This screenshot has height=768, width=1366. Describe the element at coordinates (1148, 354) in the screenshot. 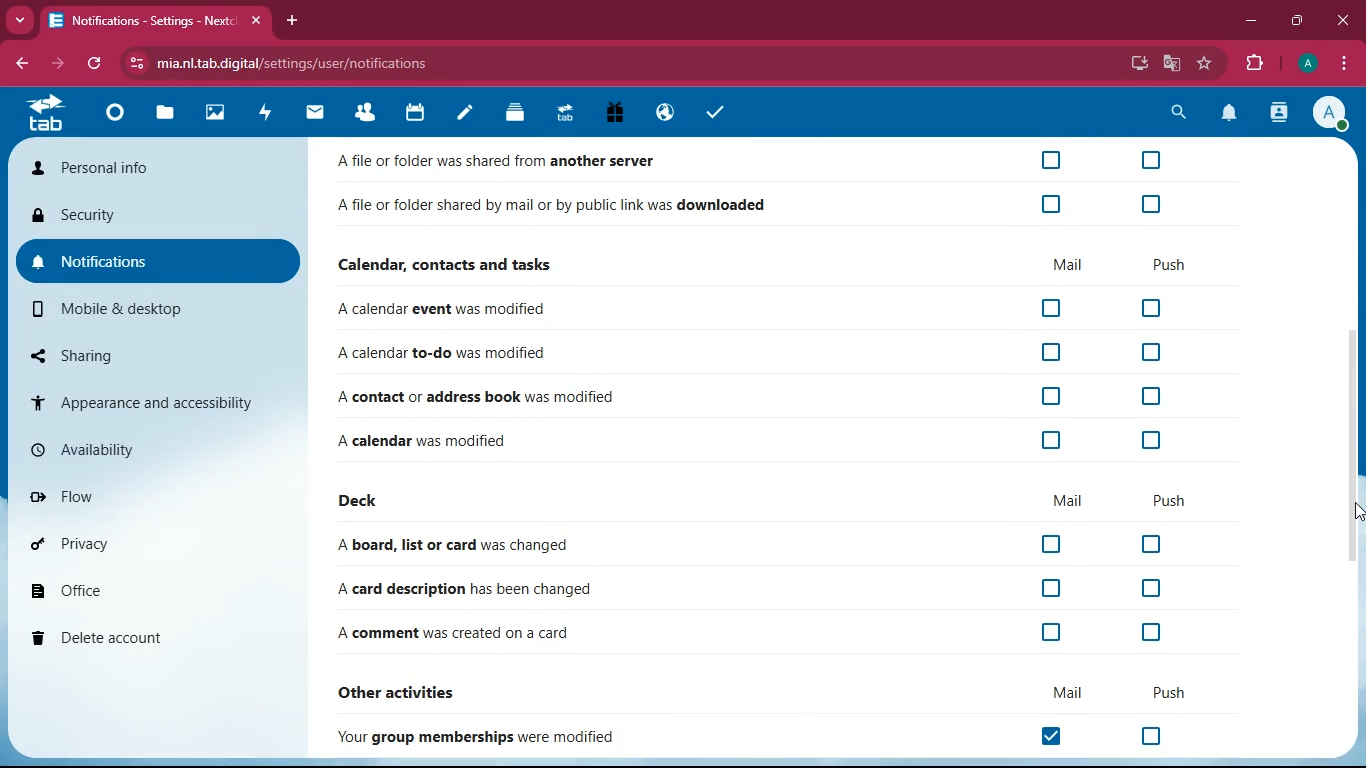

I see `off` at that location.